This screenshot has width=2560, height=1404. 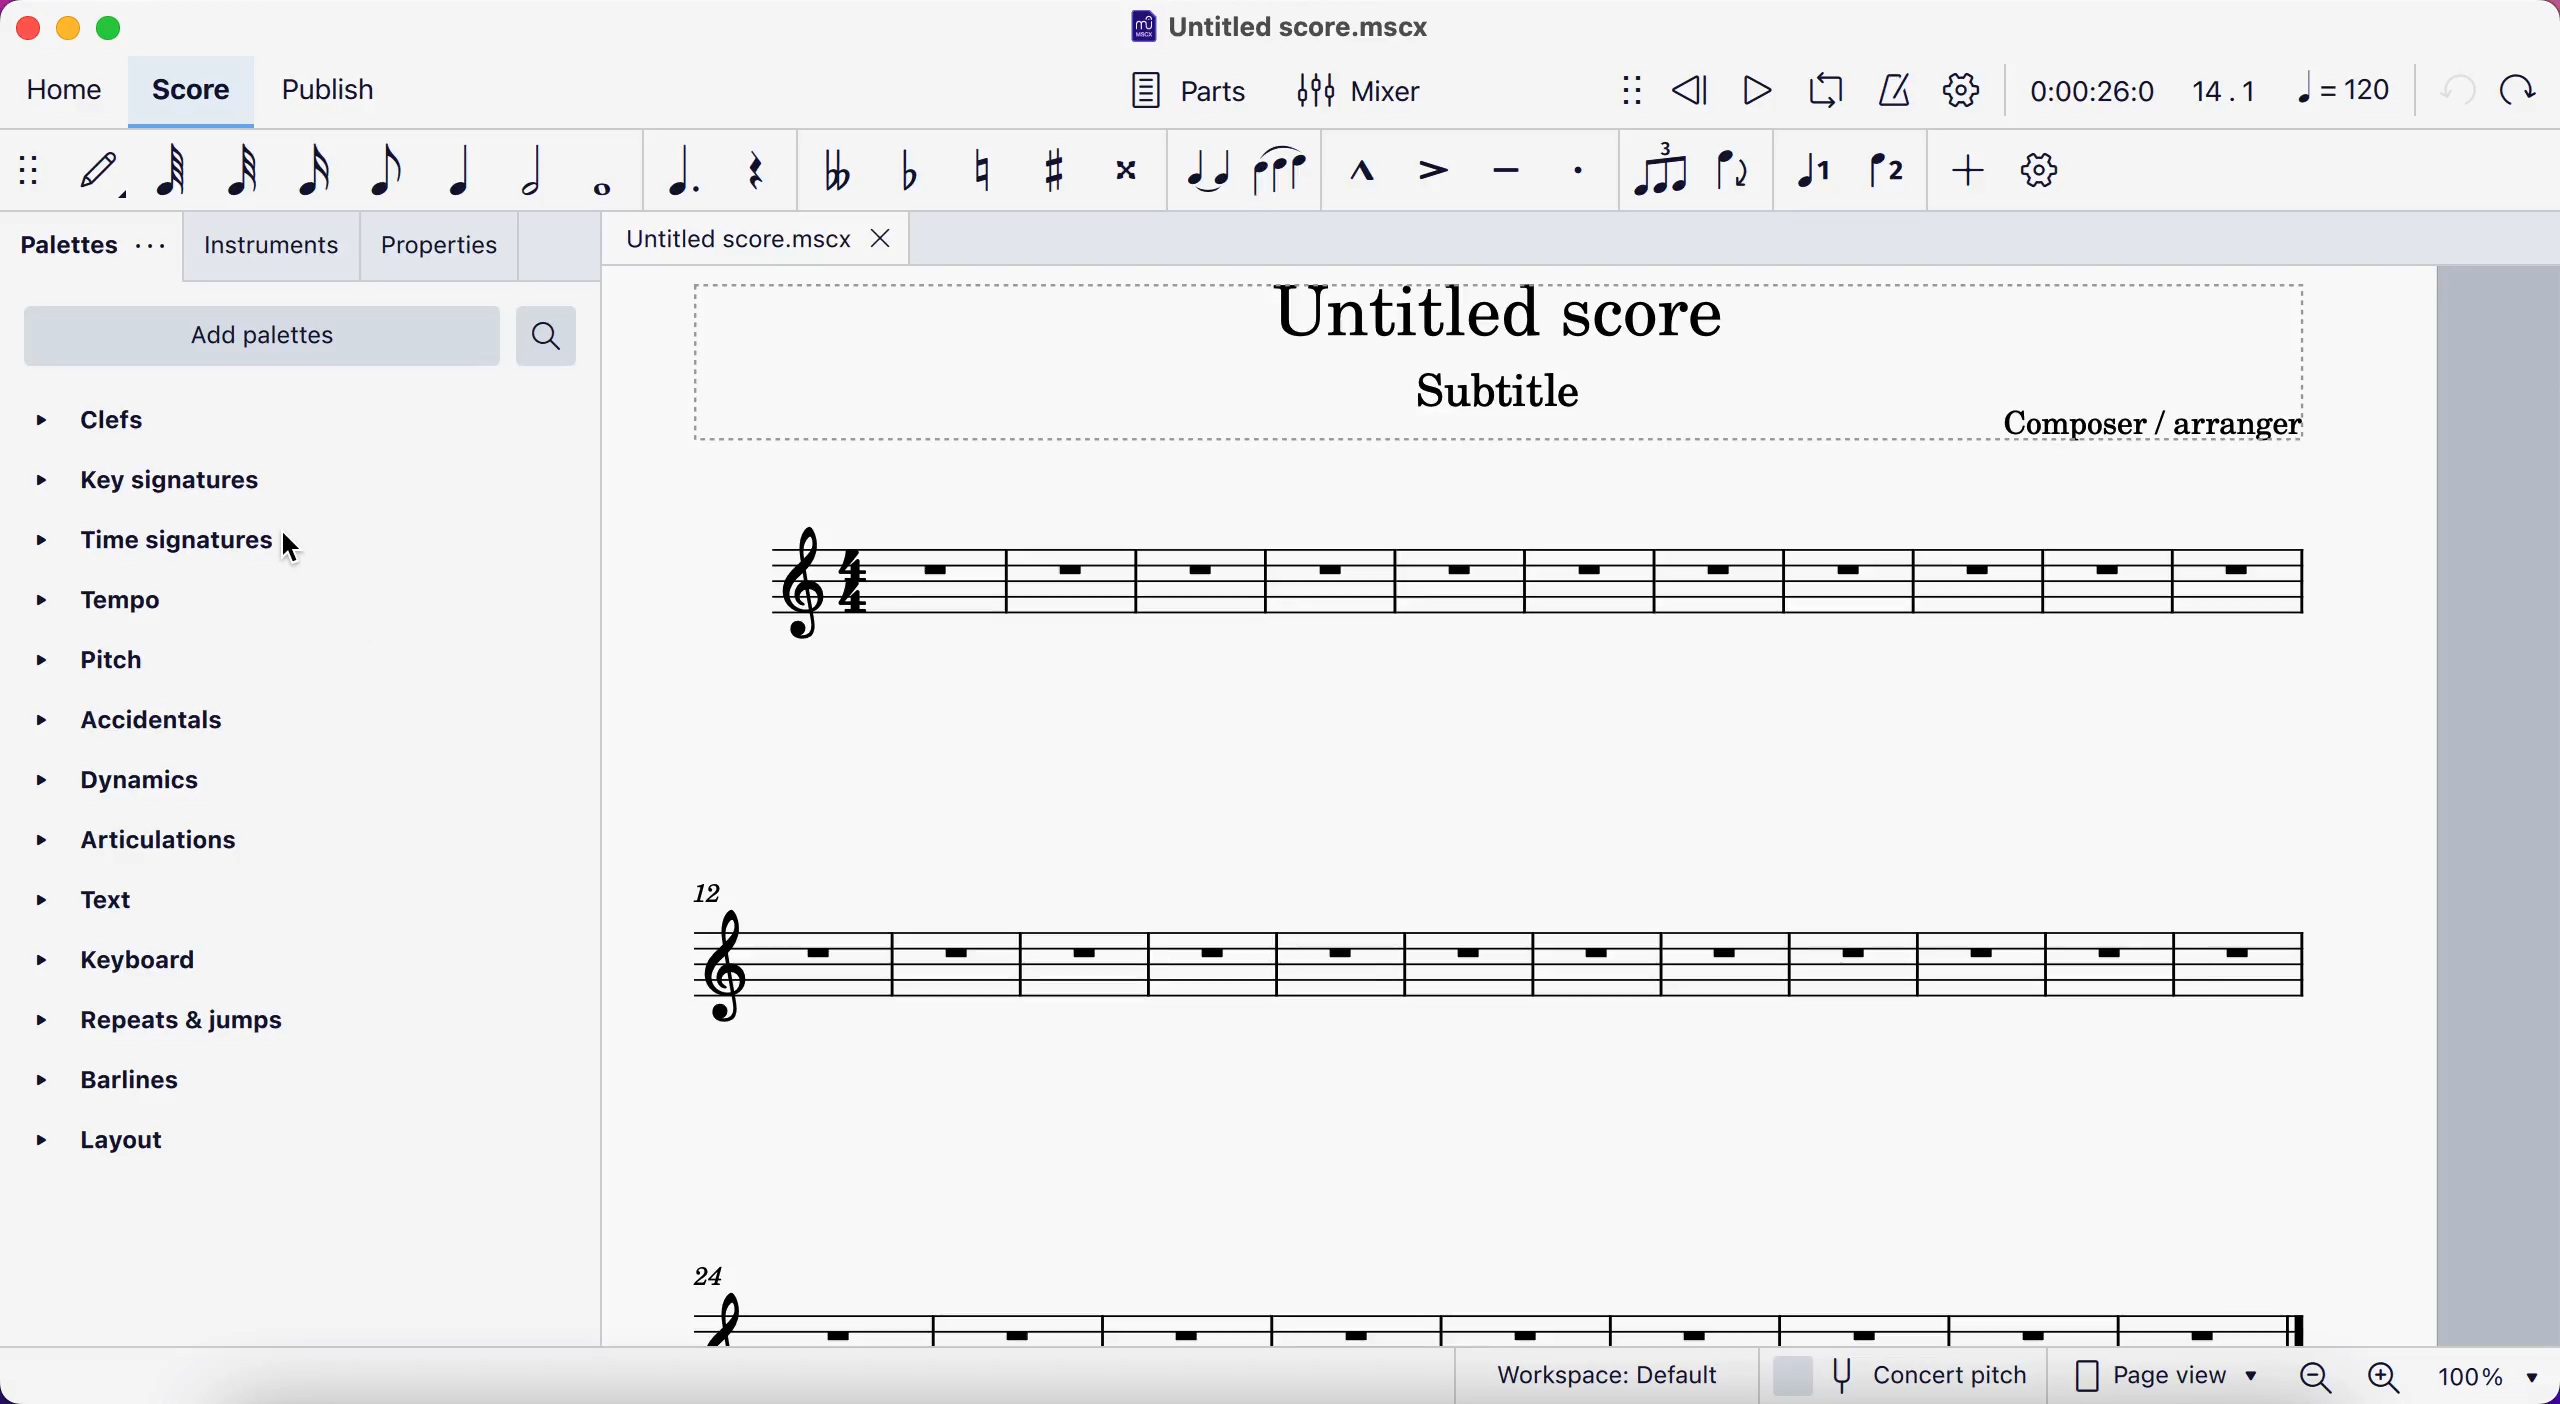 I want to click on Subtitle, so click(x=1500, y=386).